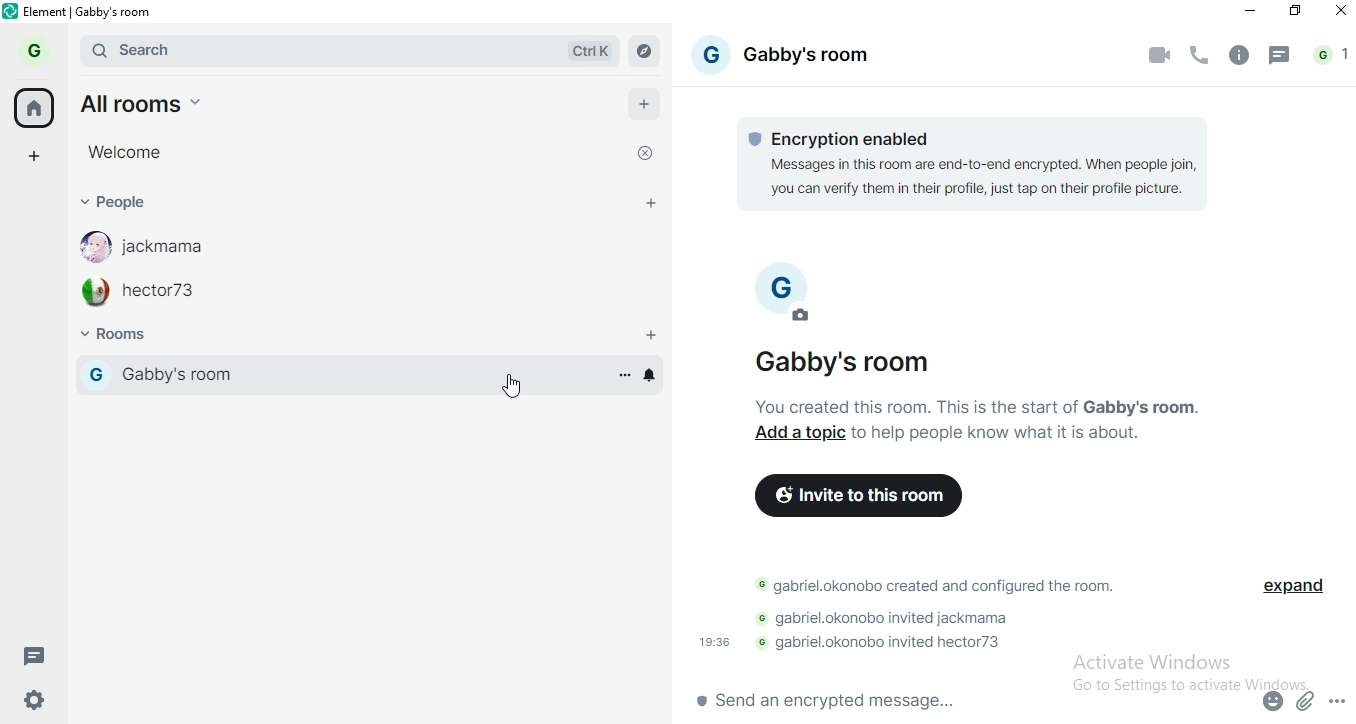  I want to click on gabby's room, so click(871, 362).